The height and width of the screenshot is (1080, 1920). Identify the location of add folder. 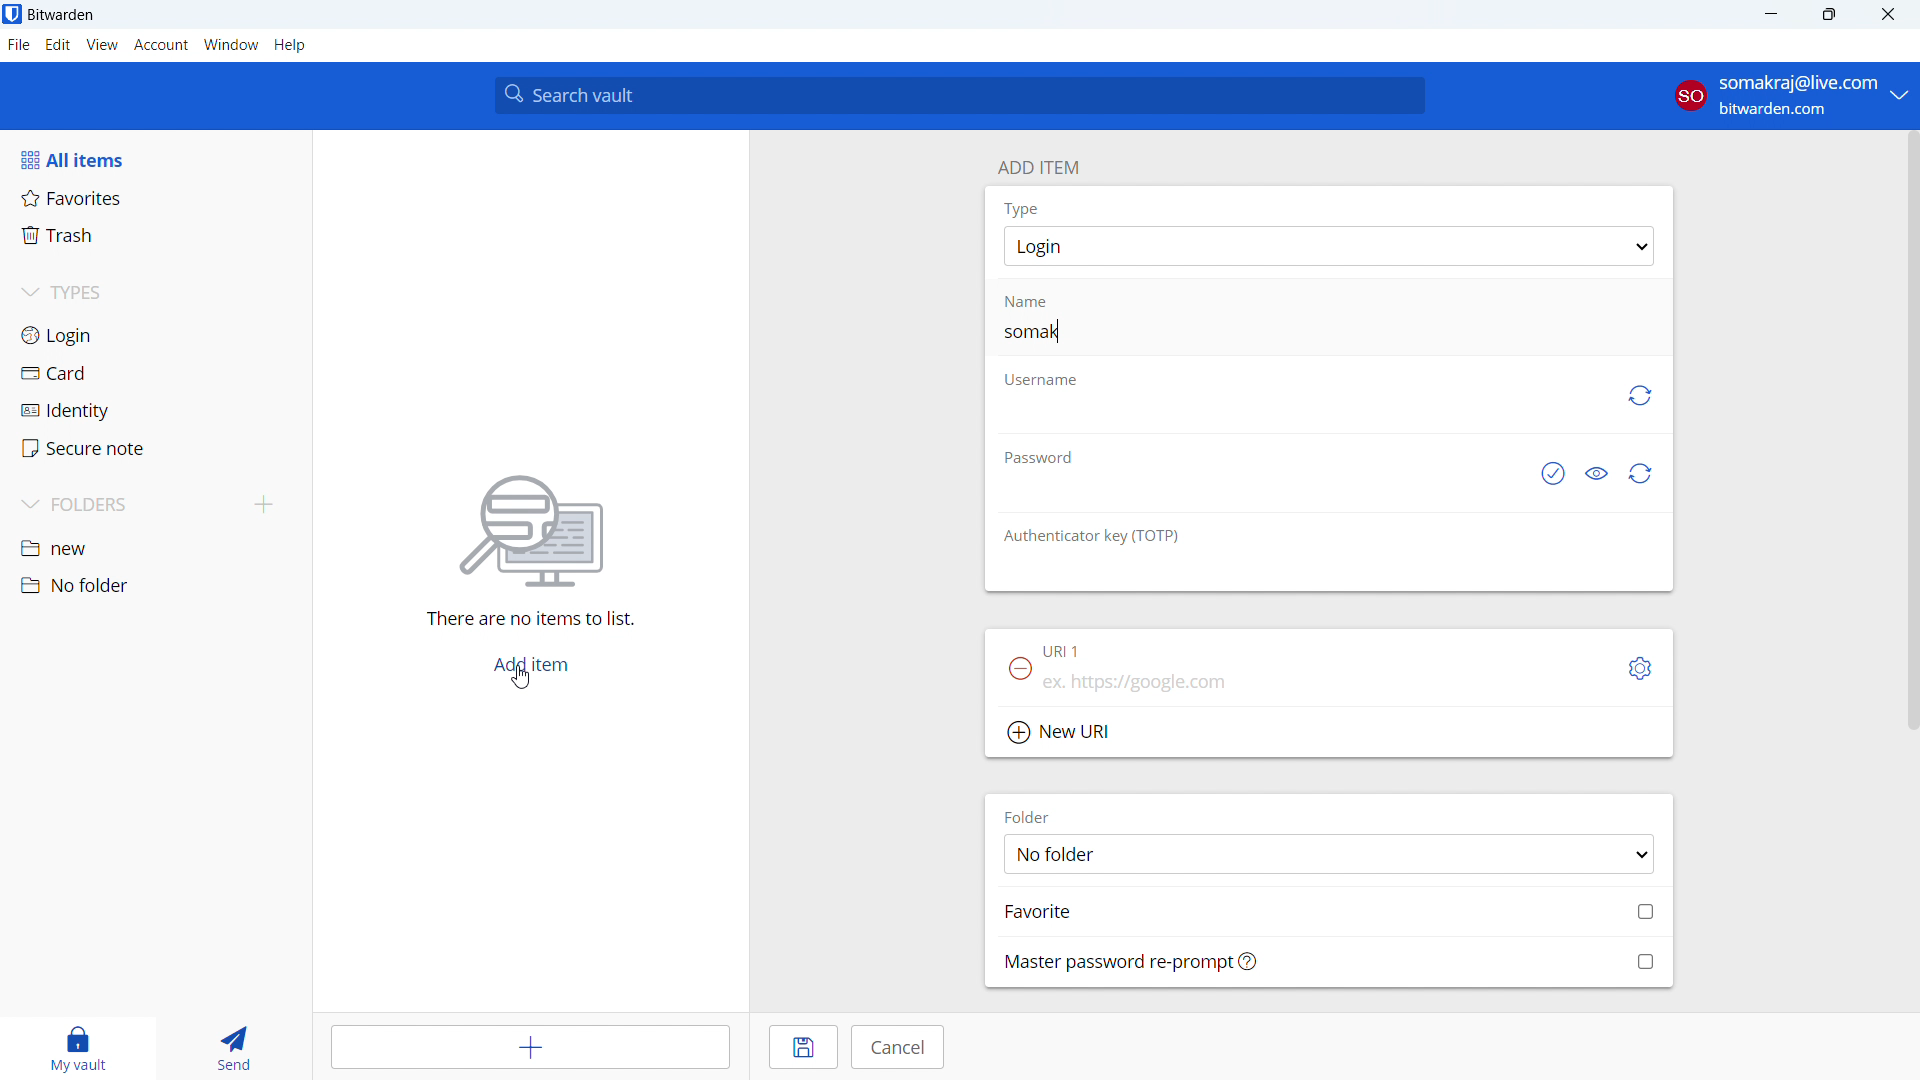
(264, 506).